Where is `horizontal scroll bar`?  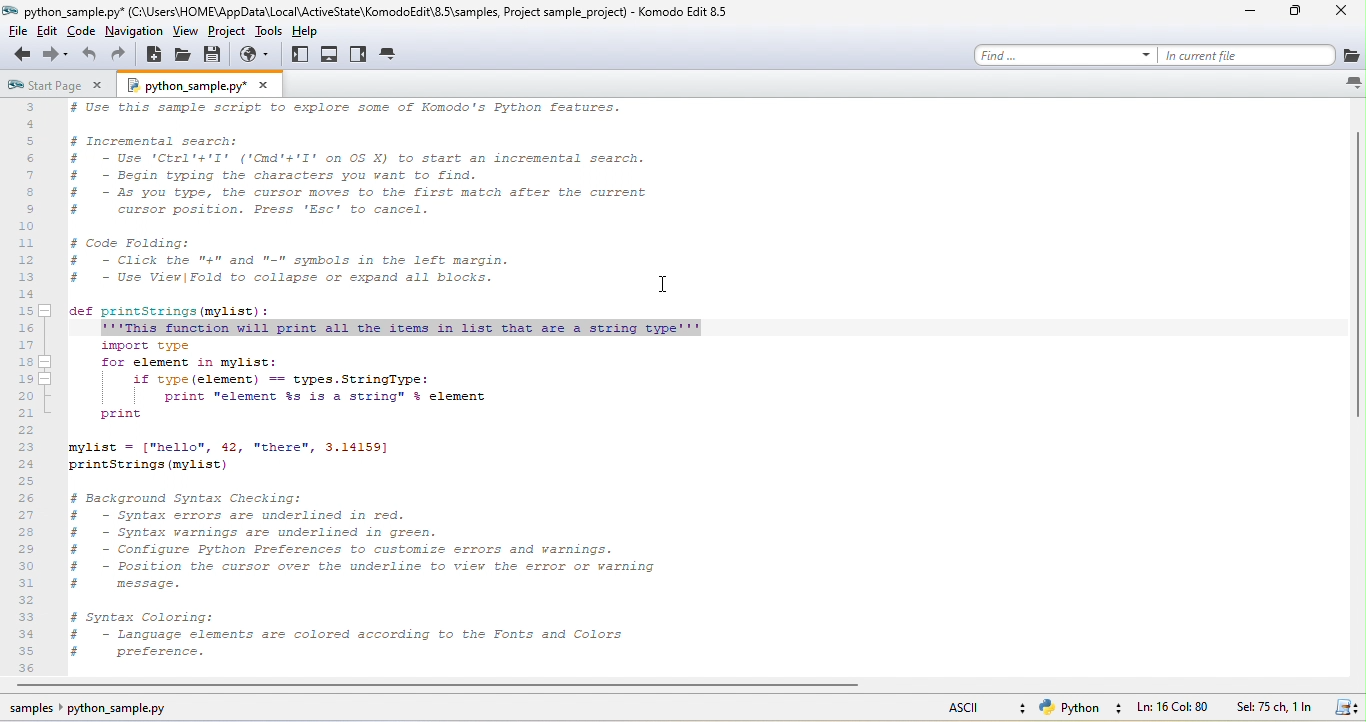
horizontal scroll bar is located at coordinates (433, 686).